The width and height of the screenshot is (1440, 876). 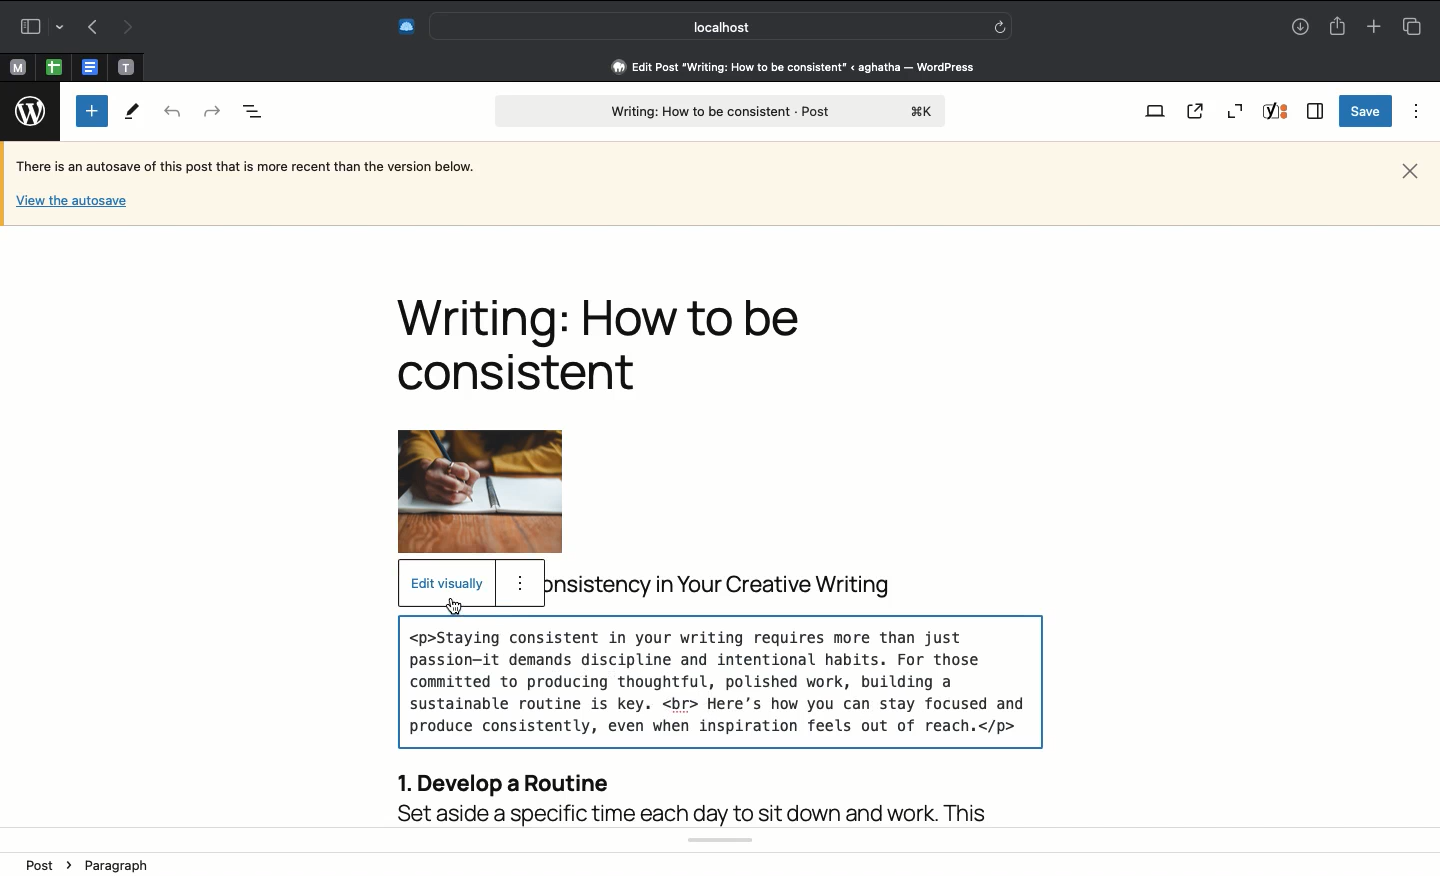 What do you see at coordinates (130, 26) in the screenshot?
I see `Next page` at bounding box center [130, 26].